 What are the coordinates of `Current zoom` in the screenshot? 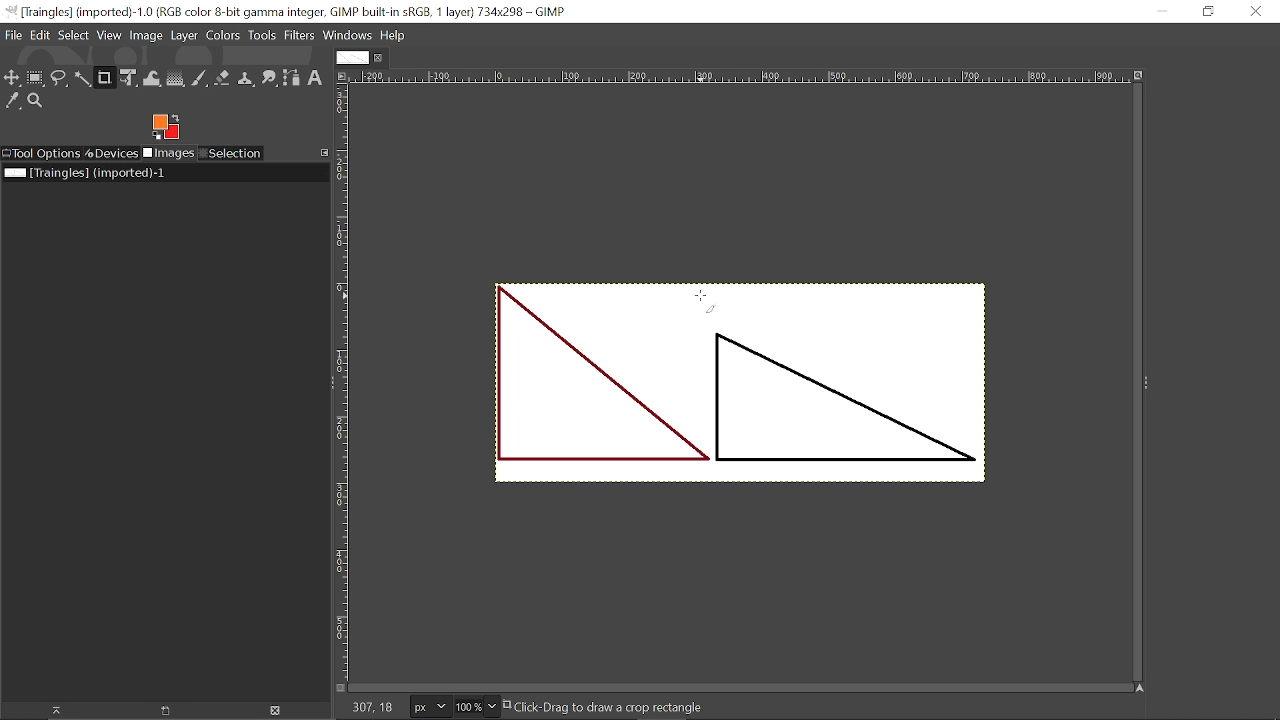 It's located at (467, 706).